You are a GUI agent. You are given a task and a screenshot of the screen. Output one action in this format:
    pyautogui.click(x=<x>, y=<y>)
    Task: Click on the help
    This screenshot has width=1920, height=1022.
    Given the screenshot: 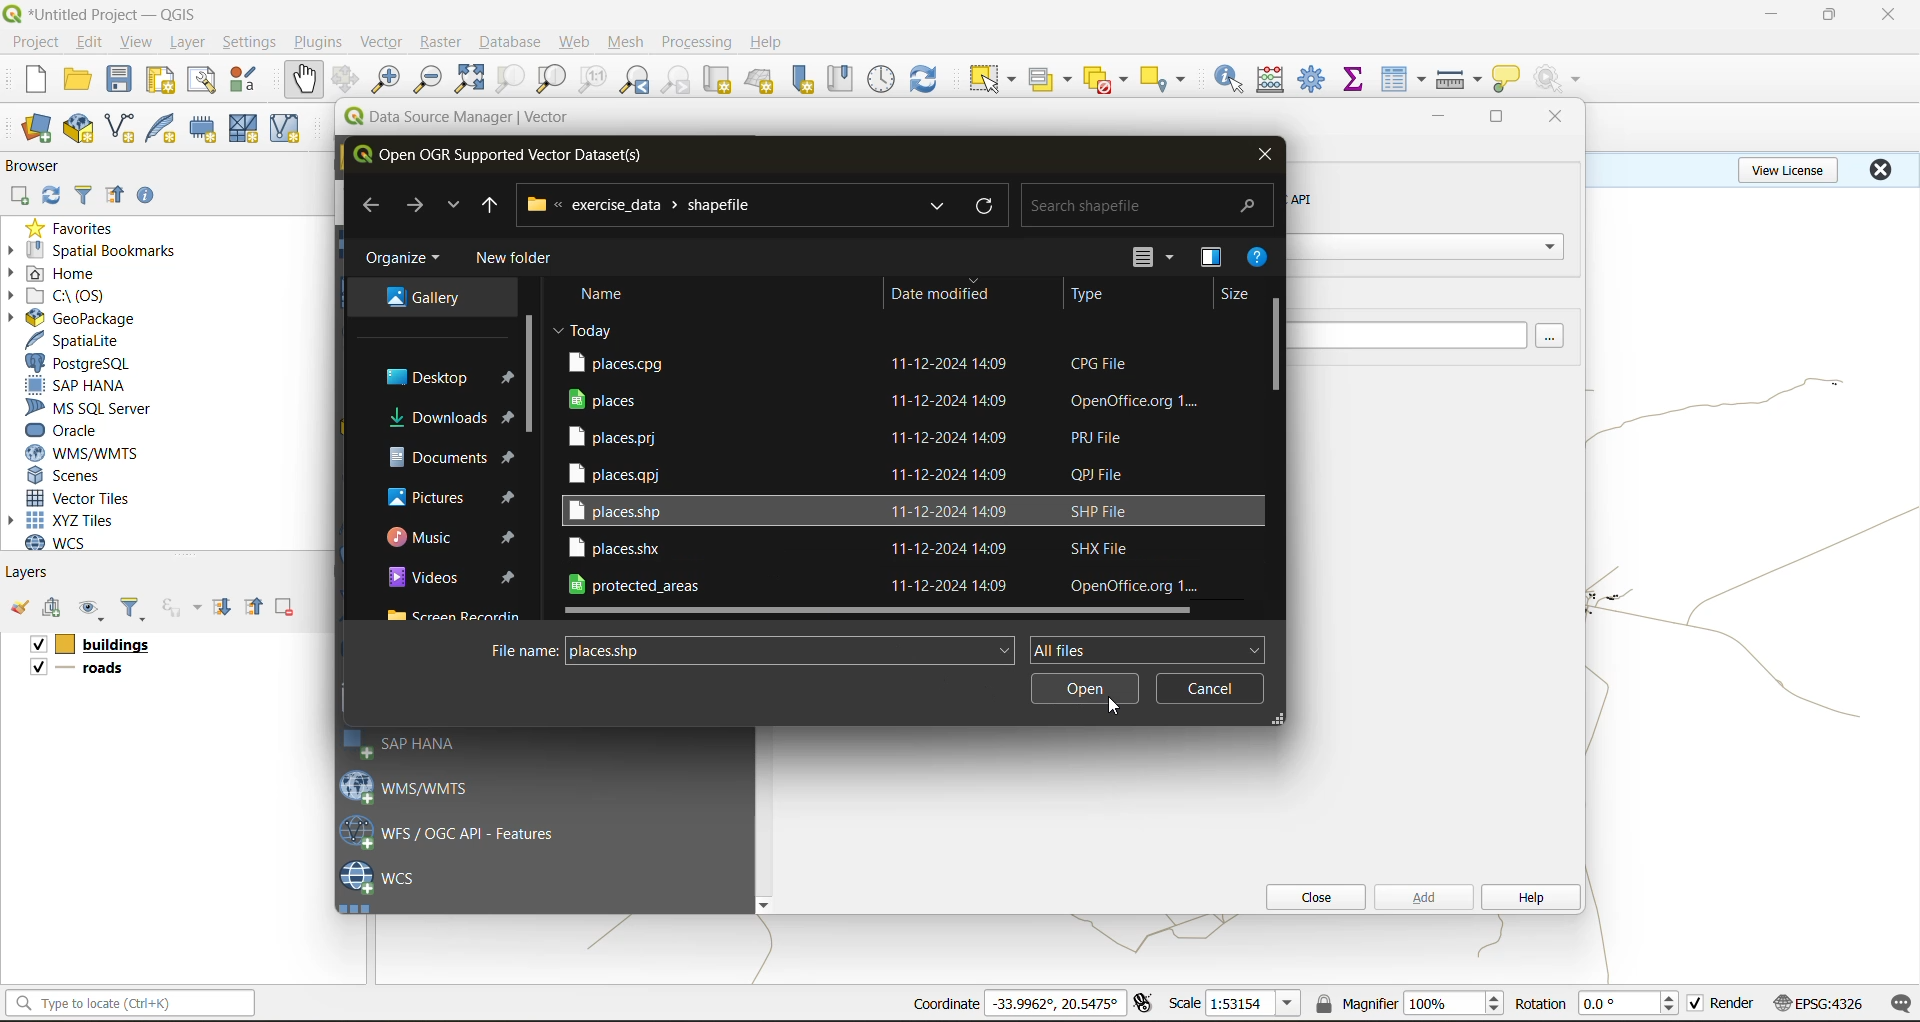 What is the action you would take?
    pyautogui.click(x=769, y=42)
    